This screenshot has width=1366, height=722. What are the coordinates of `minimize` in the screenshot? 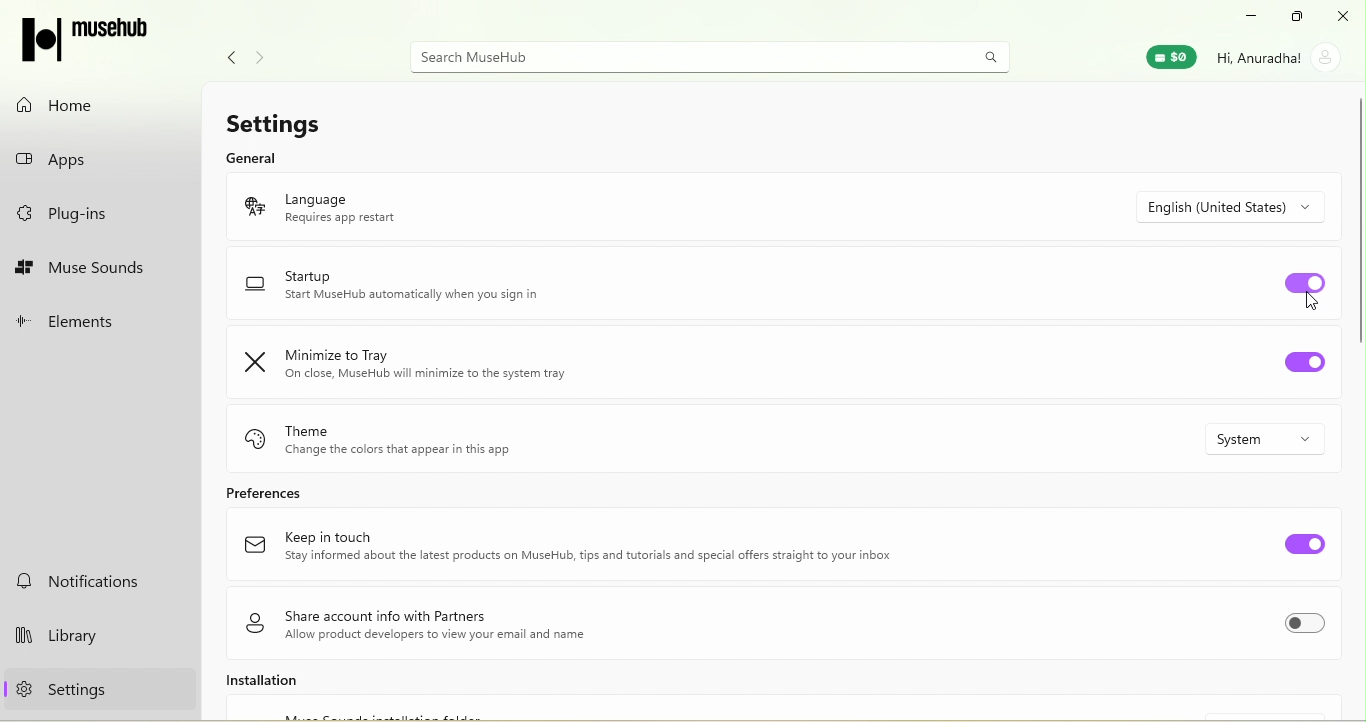 It's located at (1250, 15).